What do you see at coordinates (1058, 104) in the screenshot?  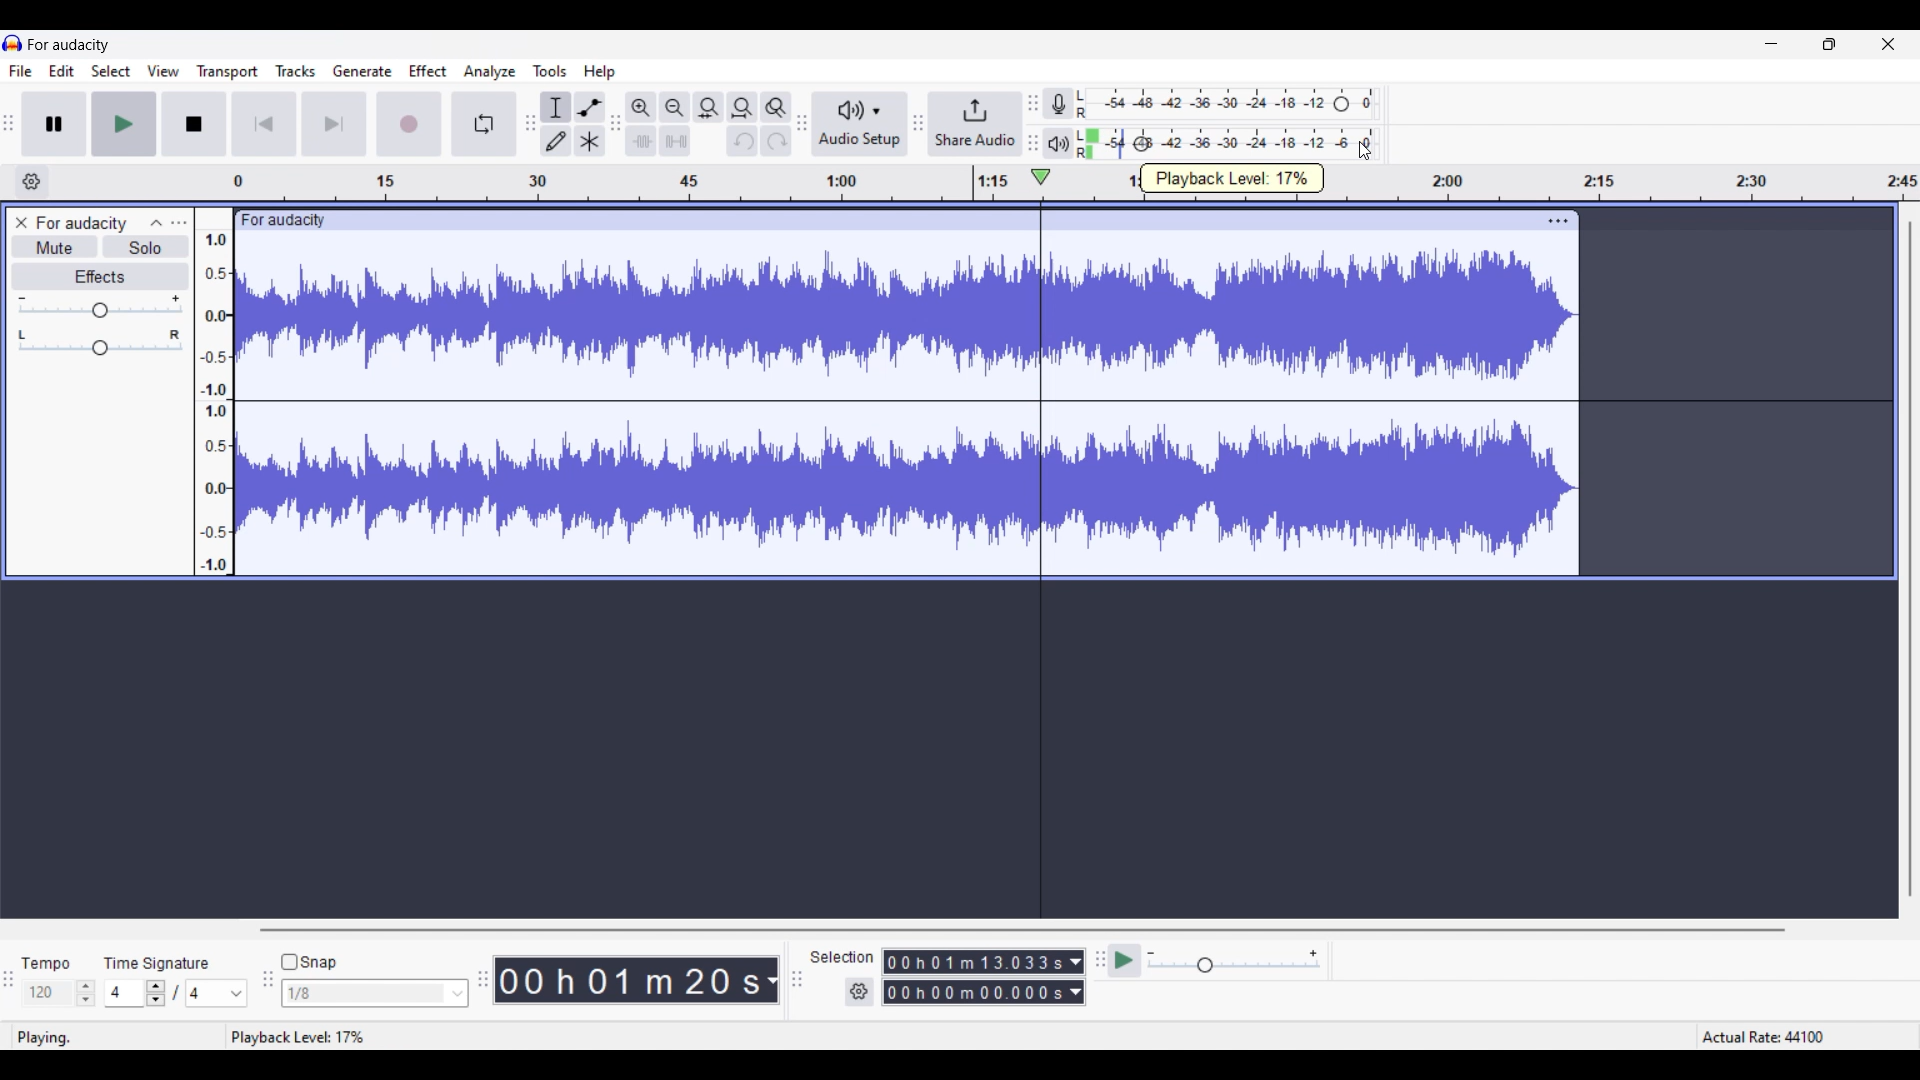 I see `Record meter` at bounding box center [1058, 104].